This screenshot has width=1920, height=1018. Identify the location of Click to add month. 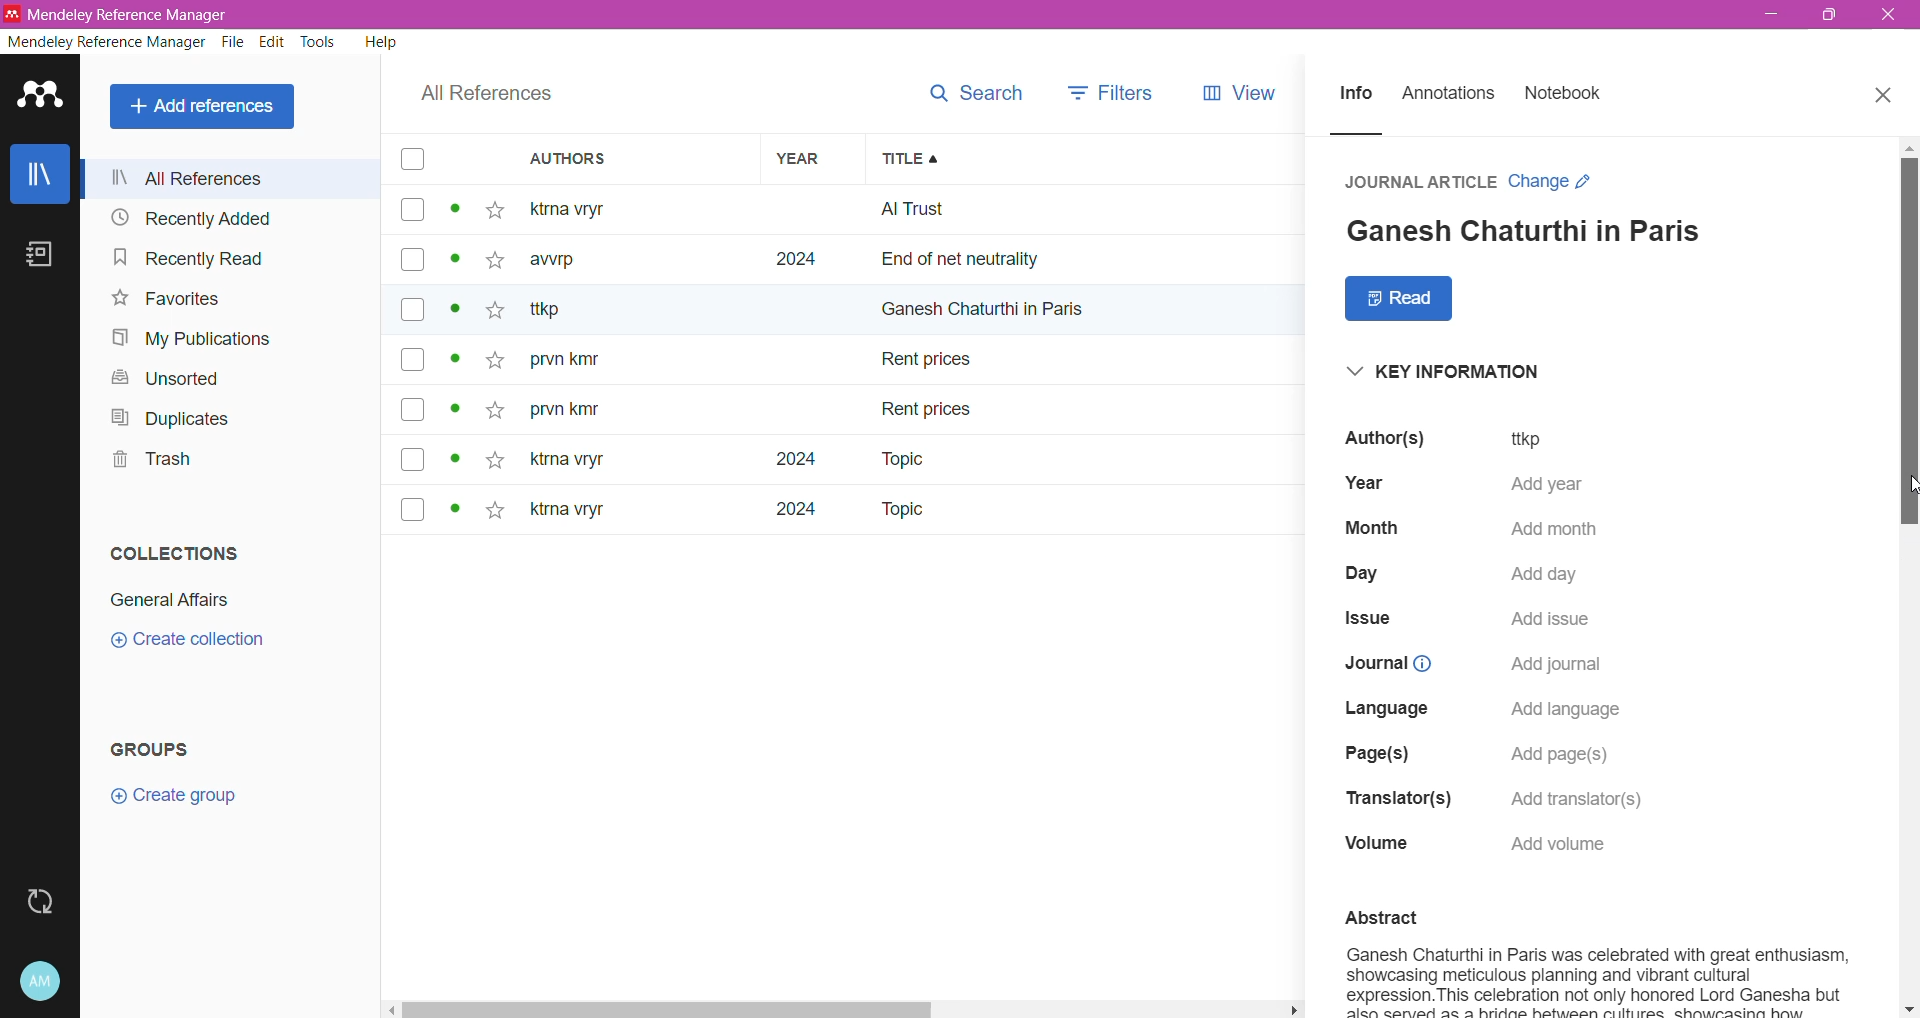
(1548, 531).